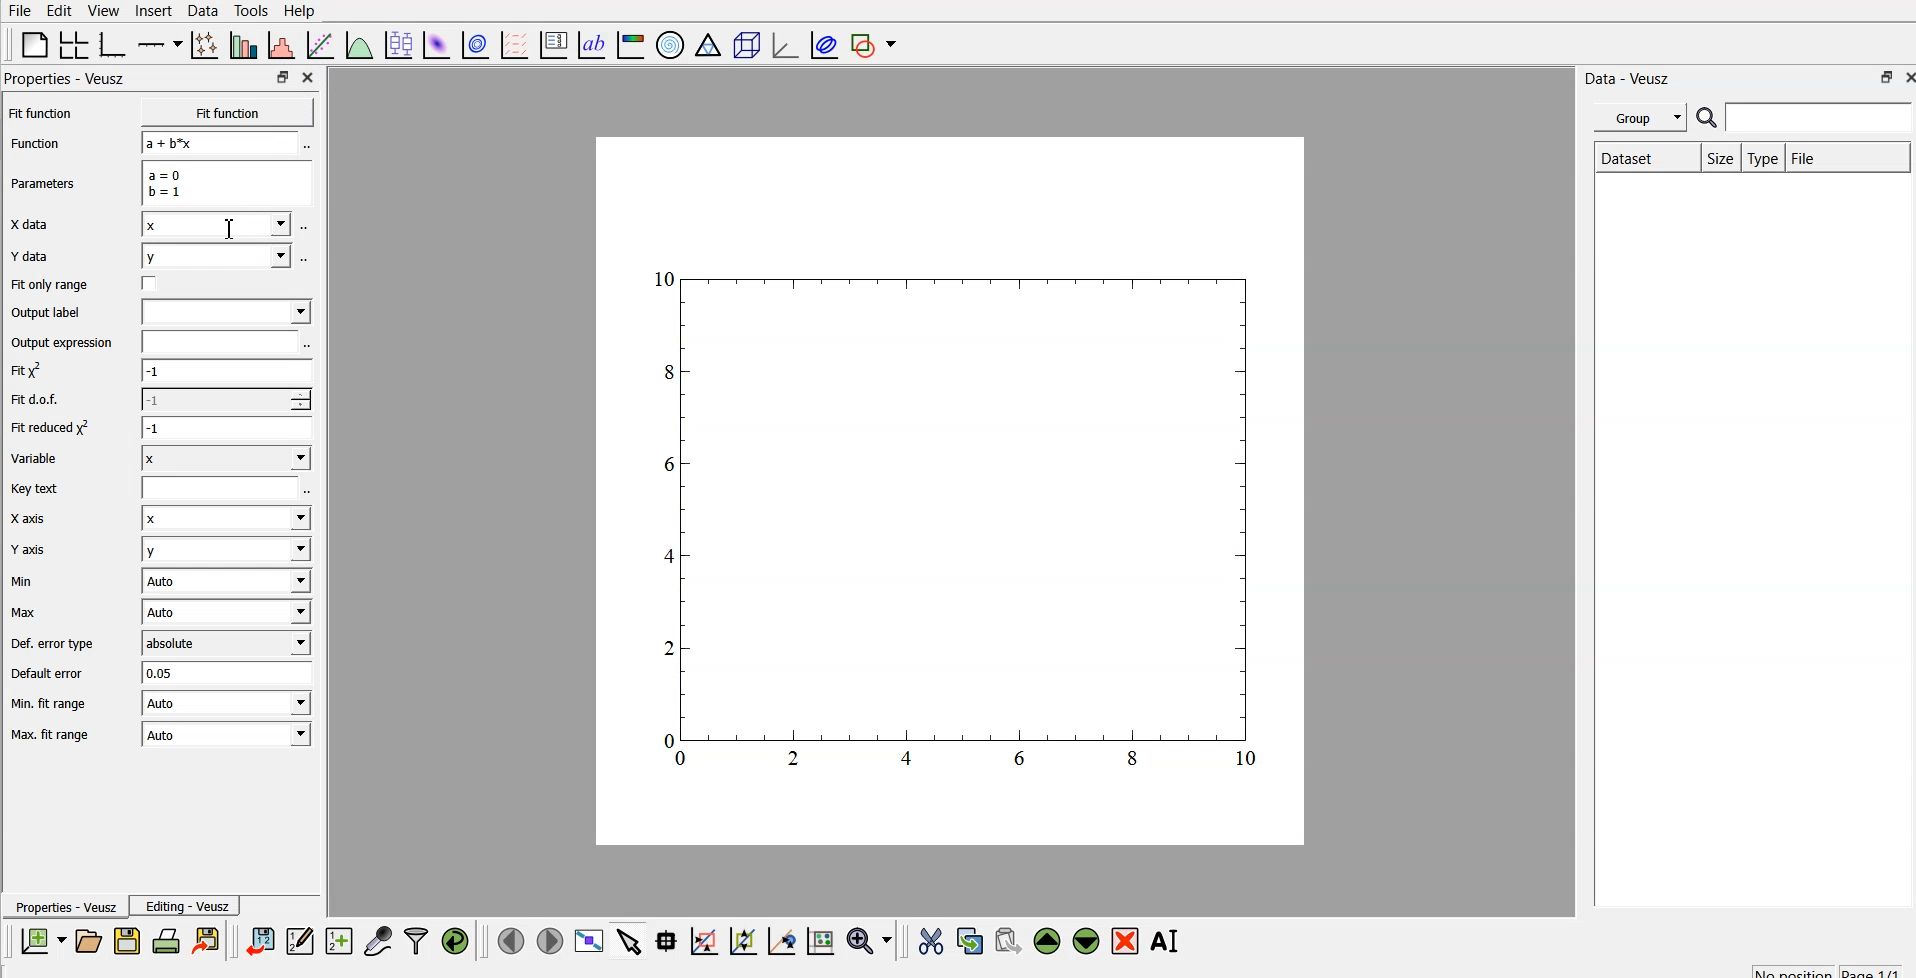  Describe the element at coordinates (827, 48) in the screenshot. I see `plot covariance ellipse` at that location.